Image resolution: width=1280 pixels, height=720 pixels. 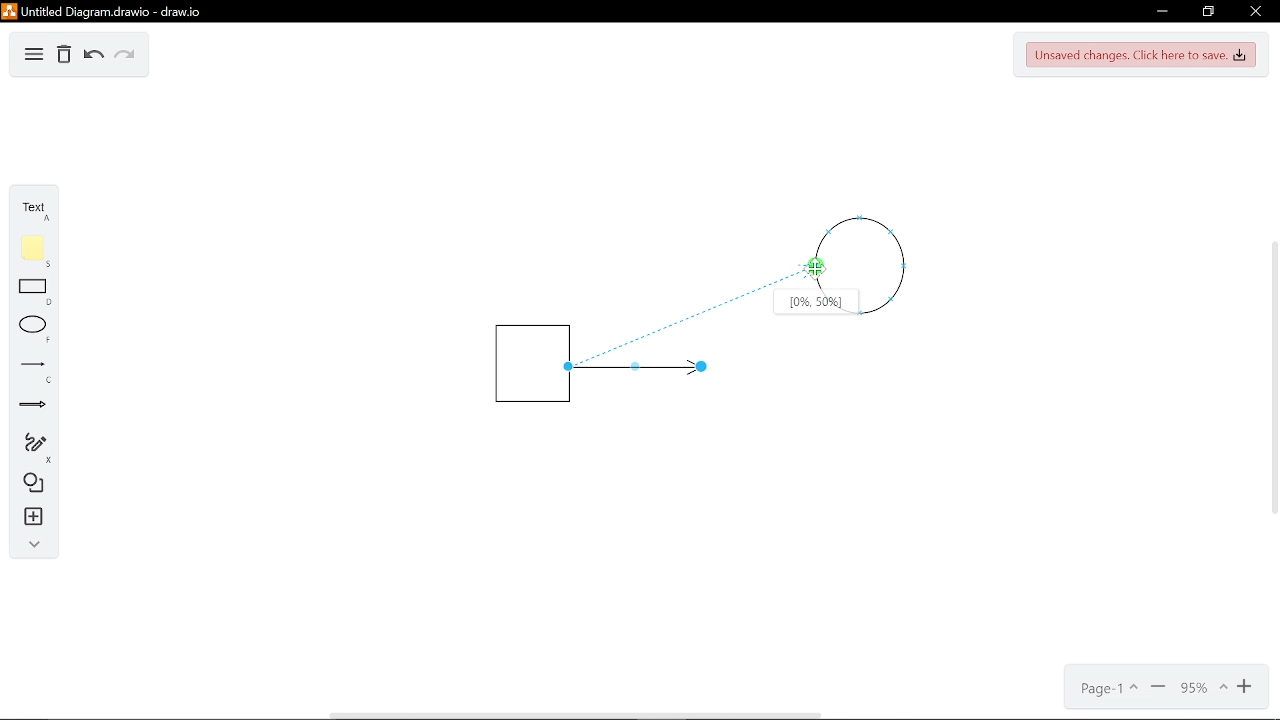 I want to click on Cursor , so click(x=814, y=267).